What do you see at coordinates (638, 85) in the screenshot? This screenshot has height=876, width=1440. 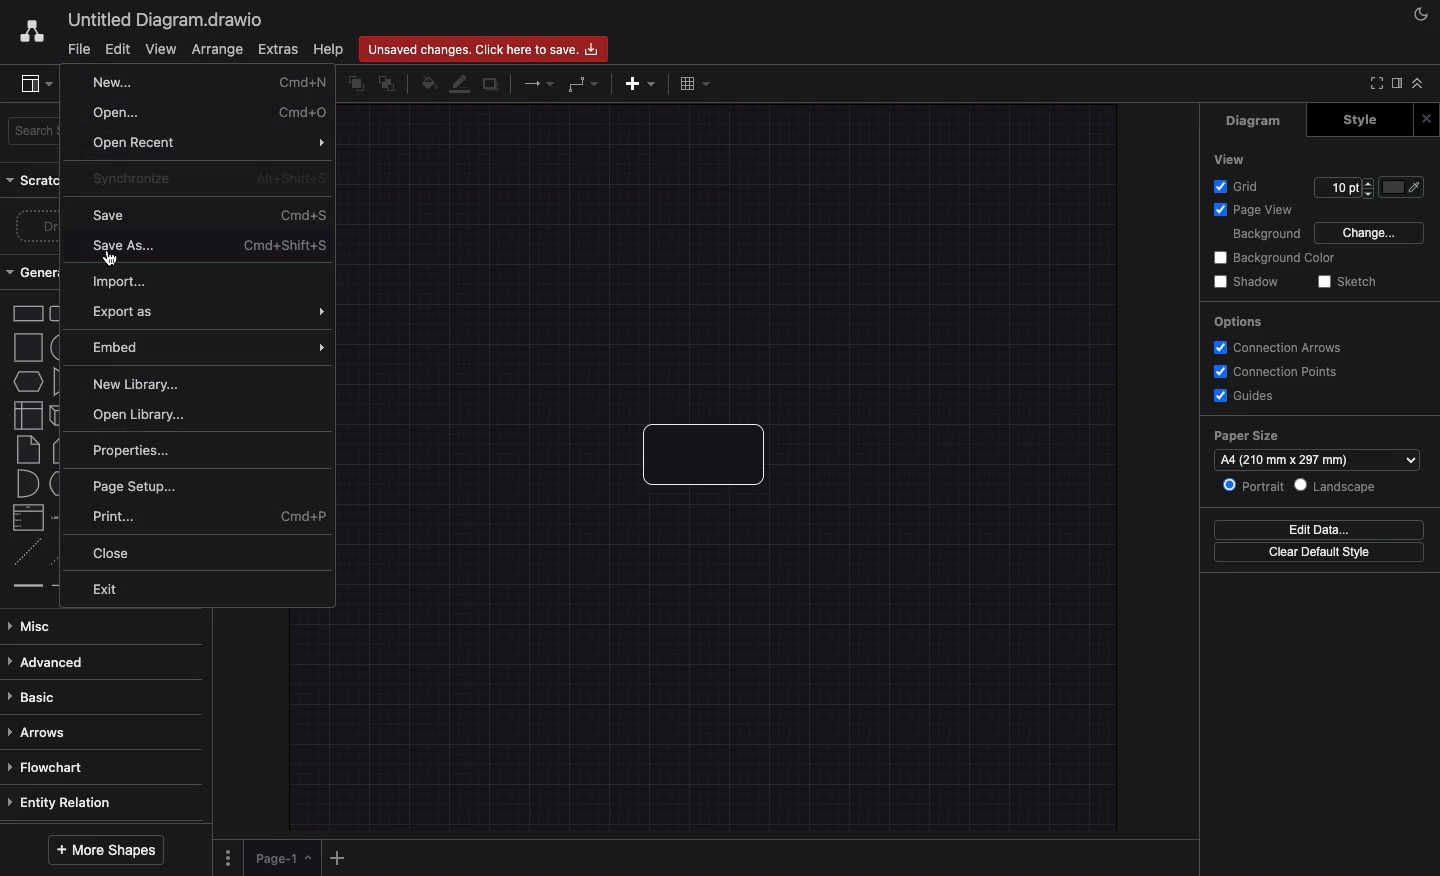 I see `Insert` at bounding box center [638, 85].